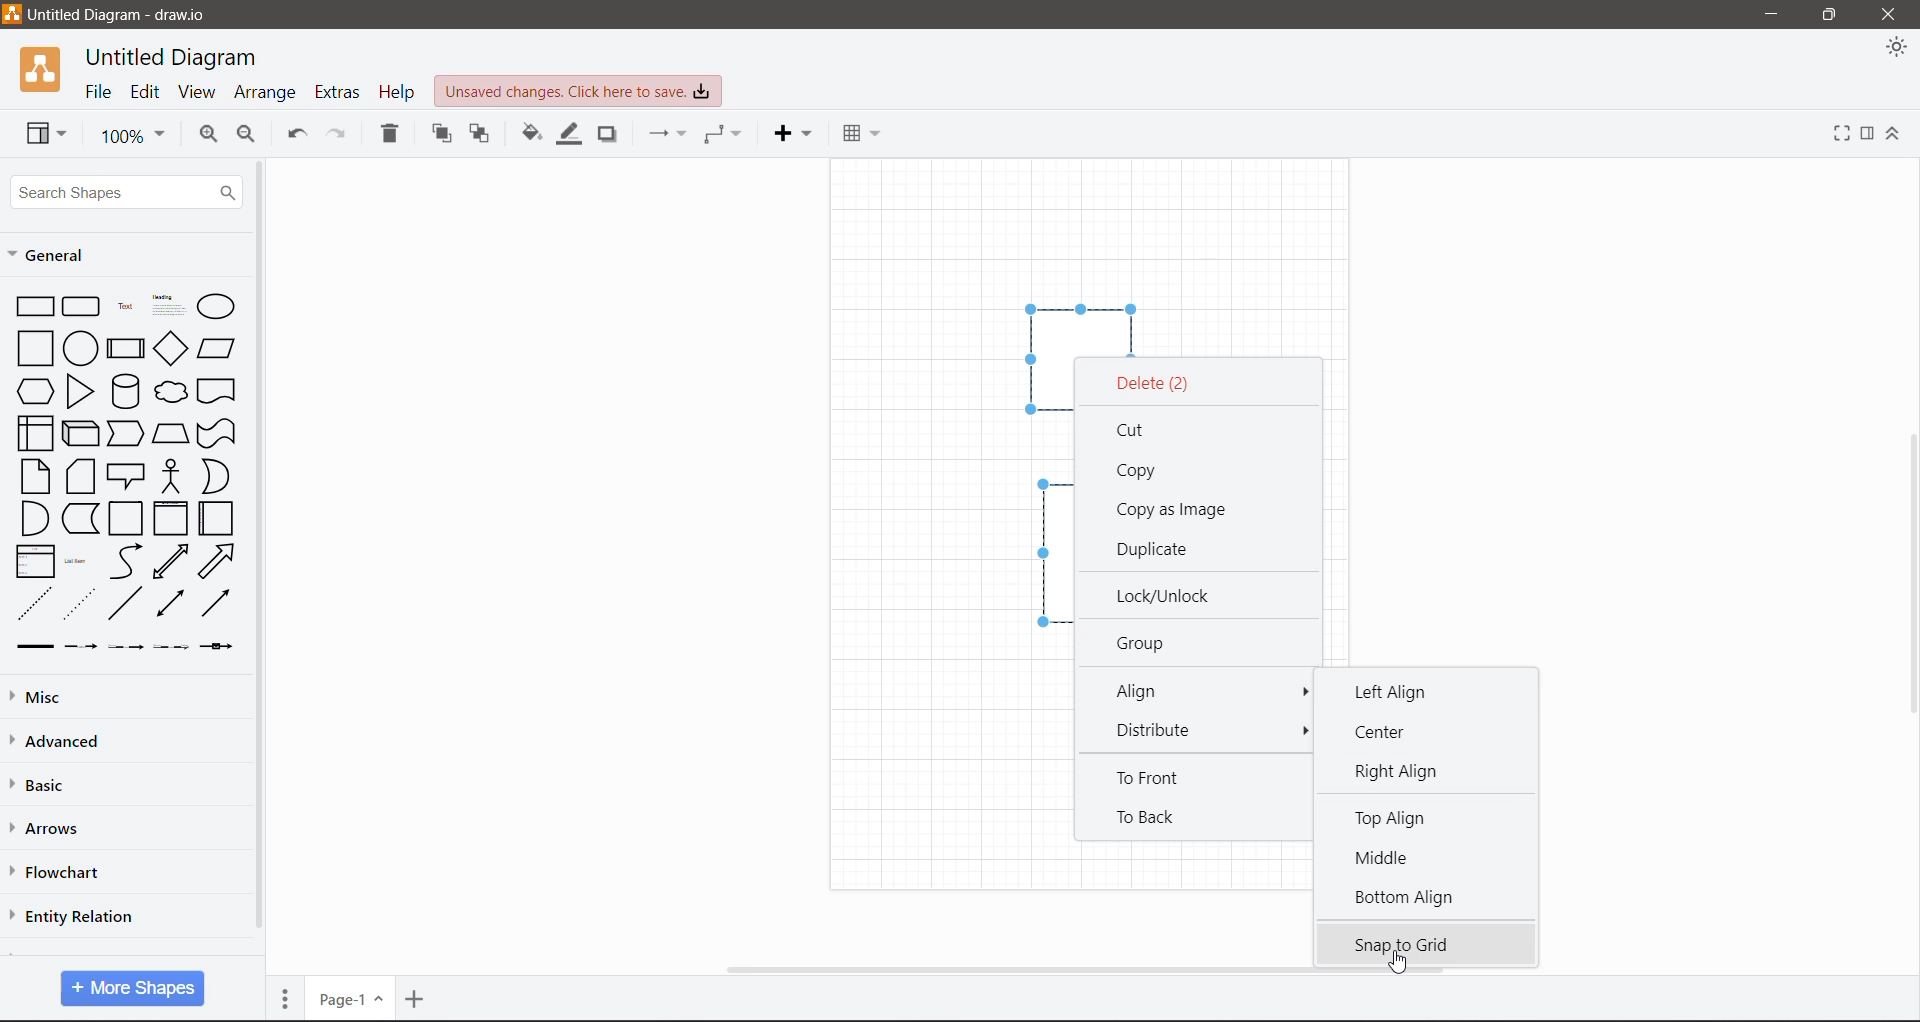  I want to click on Insert Page, so click(417, 998).